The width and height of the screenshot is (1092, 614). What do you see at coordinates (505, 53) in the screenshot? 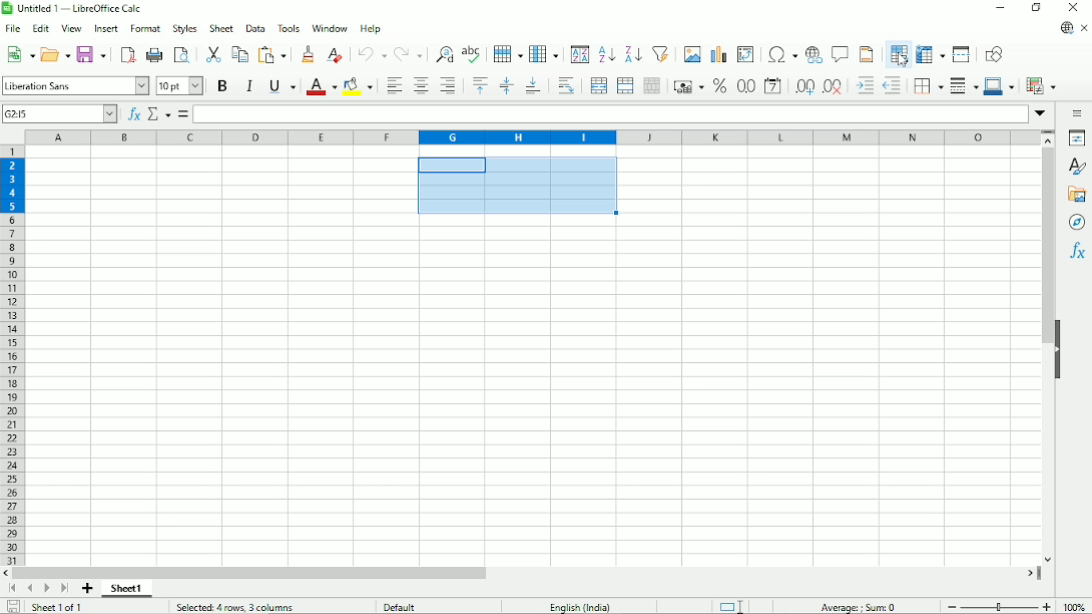
I see `Row` at bounding box center [505, 53].